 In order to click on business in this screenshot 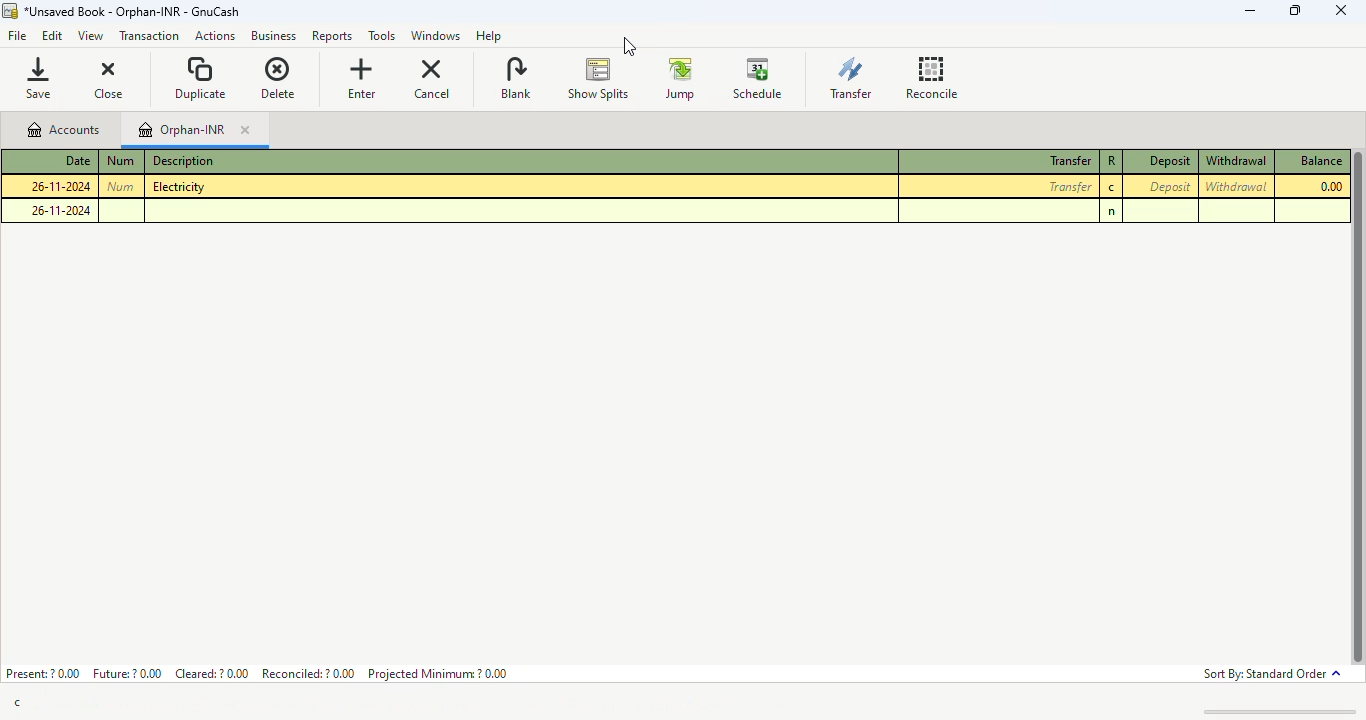, I will do `click(274, 36)`.